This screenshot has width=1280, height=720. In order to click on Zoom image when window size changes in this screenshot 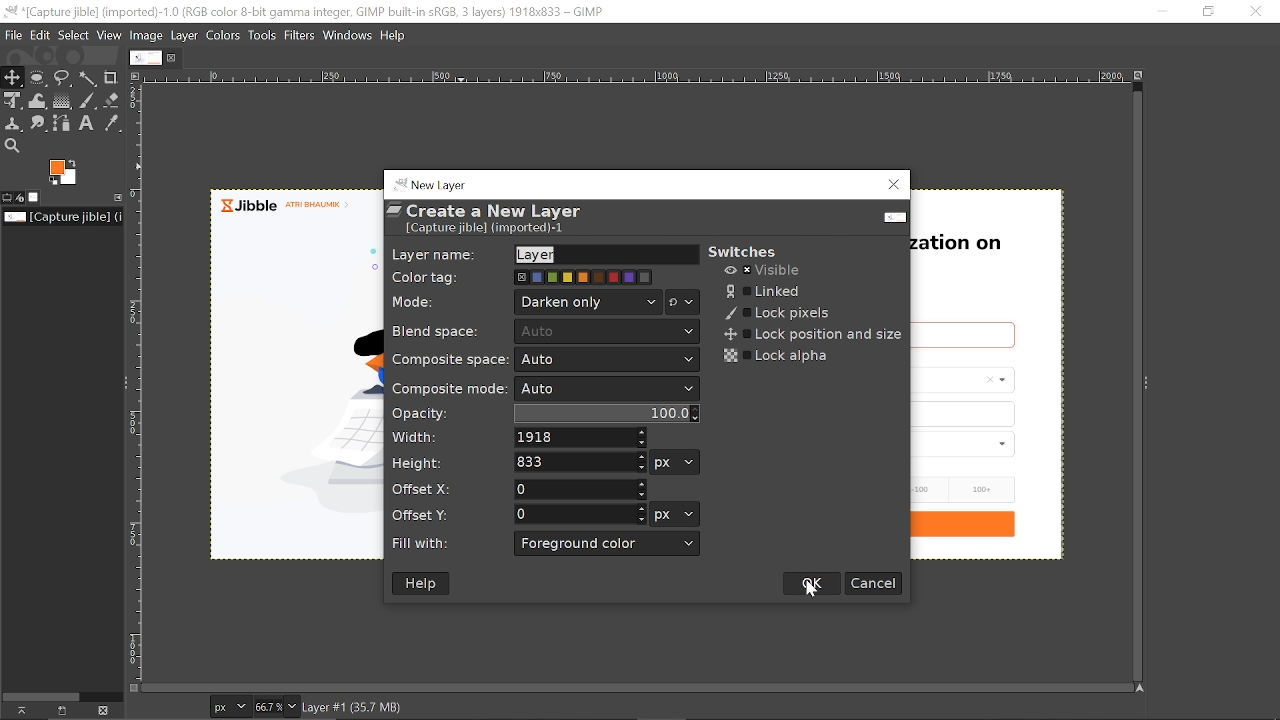, I will do `click(1141, 78)`.